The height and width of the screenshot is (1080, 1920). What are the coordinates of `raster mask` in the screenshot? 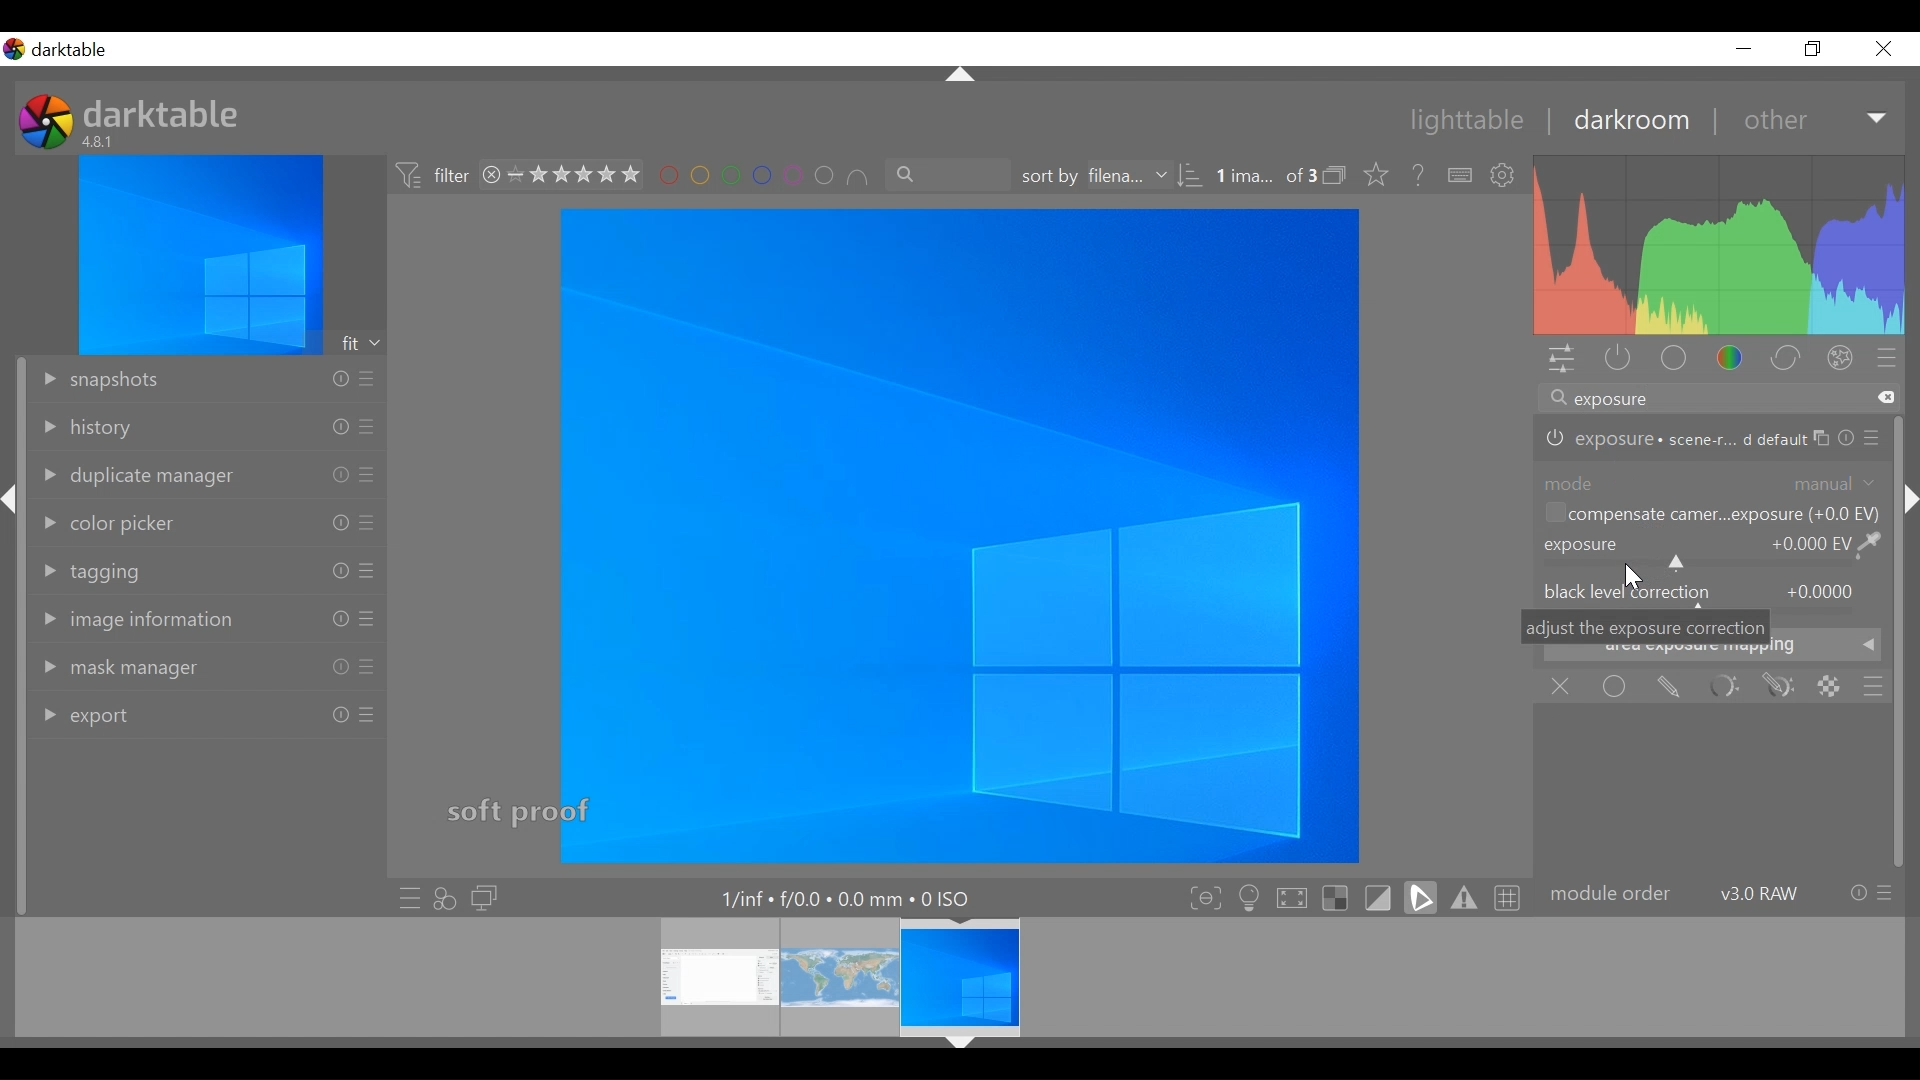 It's located at (1831, 687).